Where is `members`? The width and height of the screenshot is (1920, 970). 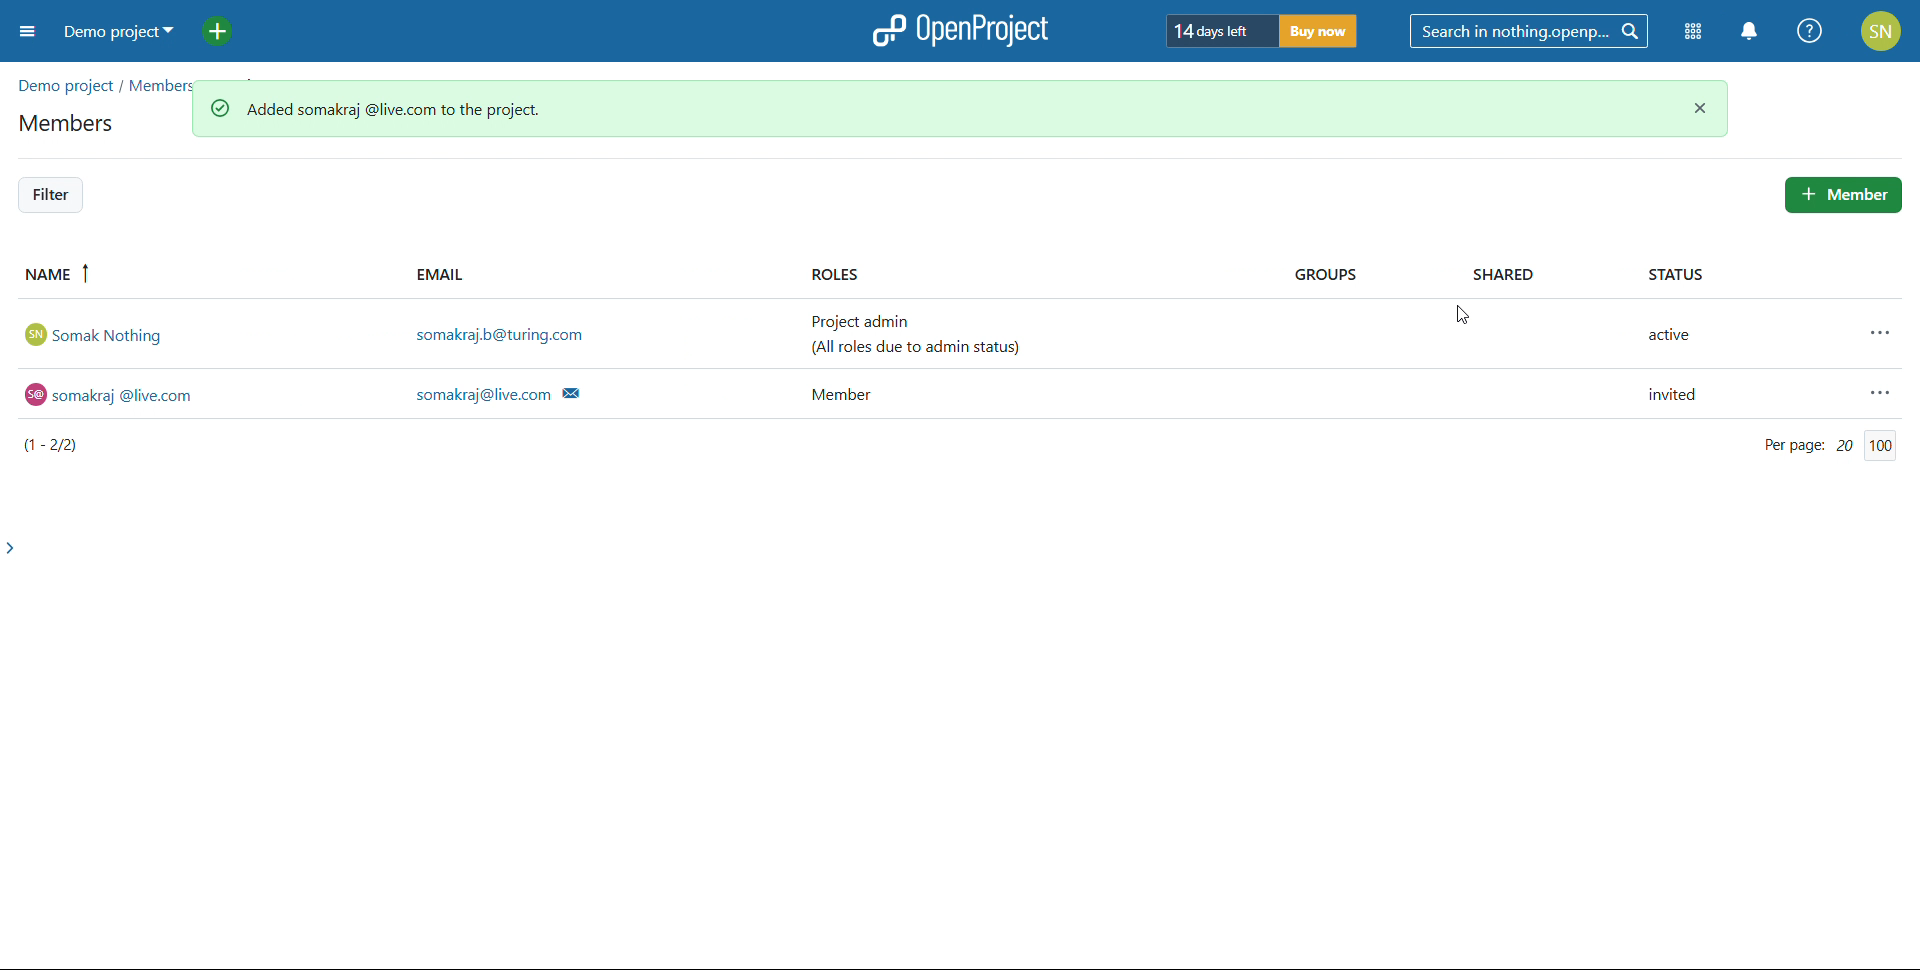 members is located at coordinates (82, 129).